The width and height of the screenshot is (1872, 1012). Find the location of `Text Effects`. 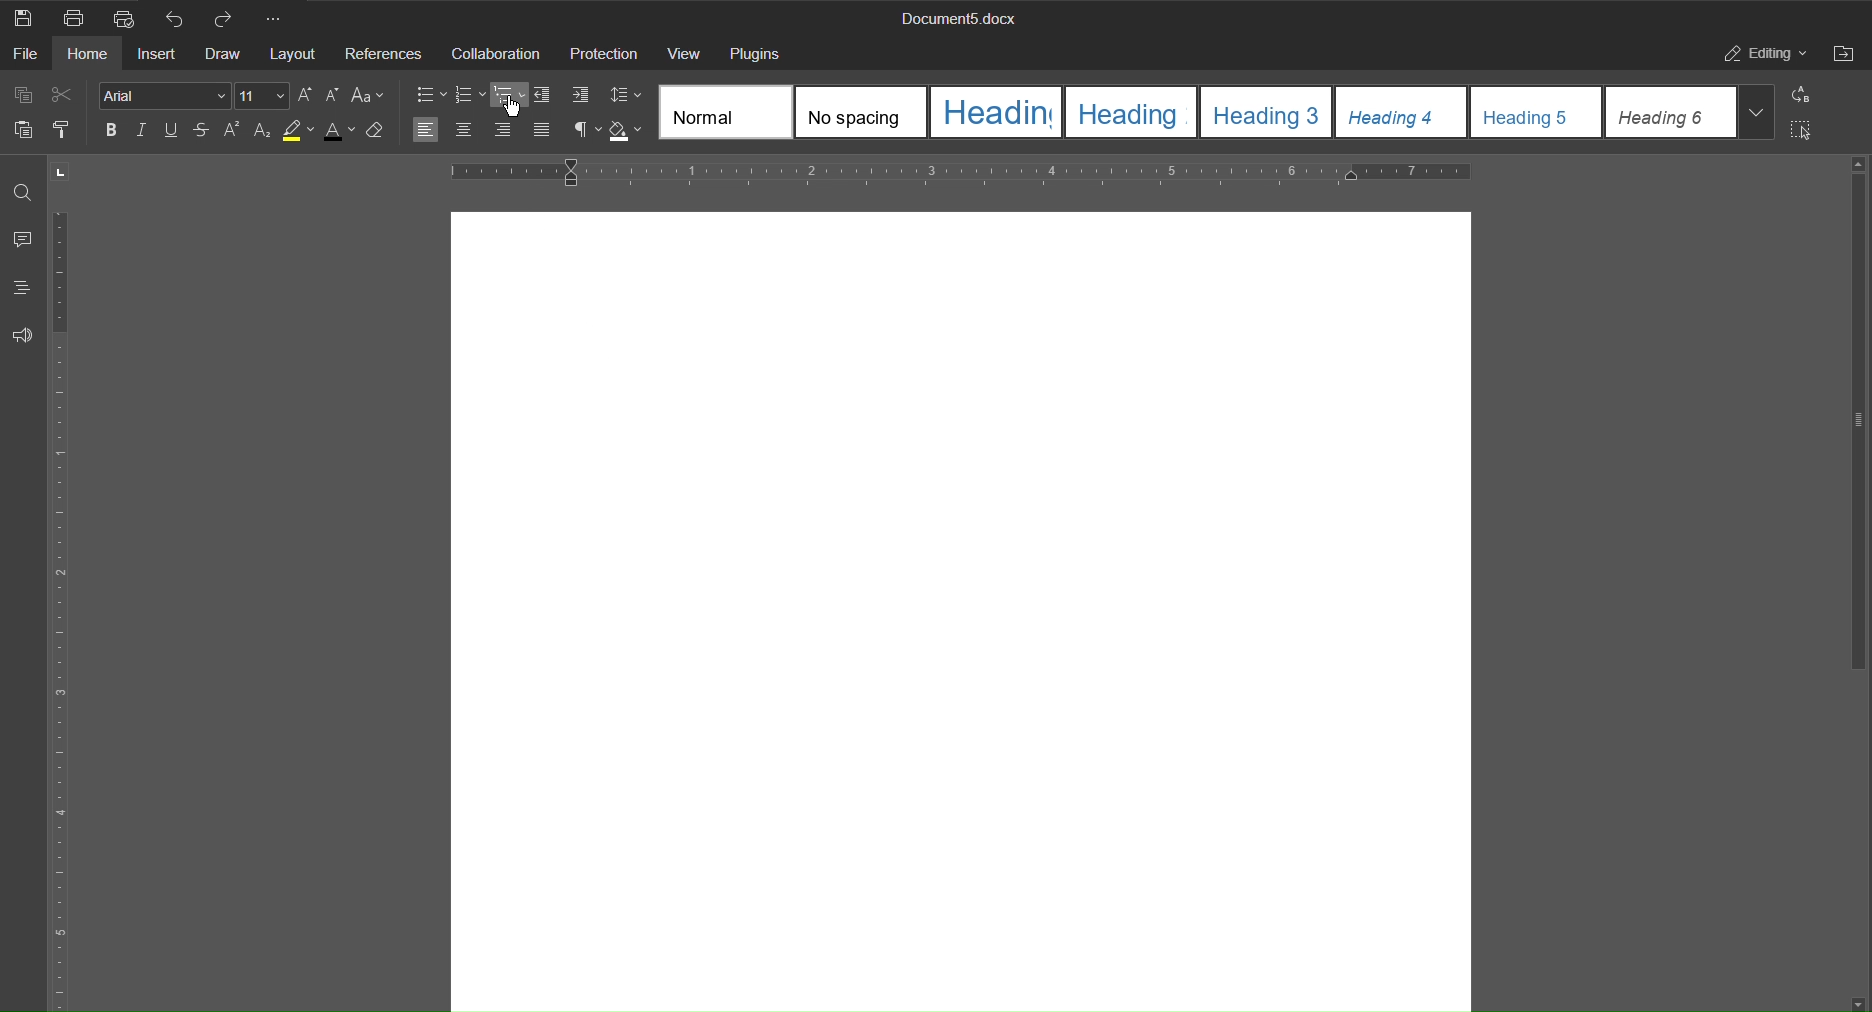

Text Effects is located at coordinates (158, 130).